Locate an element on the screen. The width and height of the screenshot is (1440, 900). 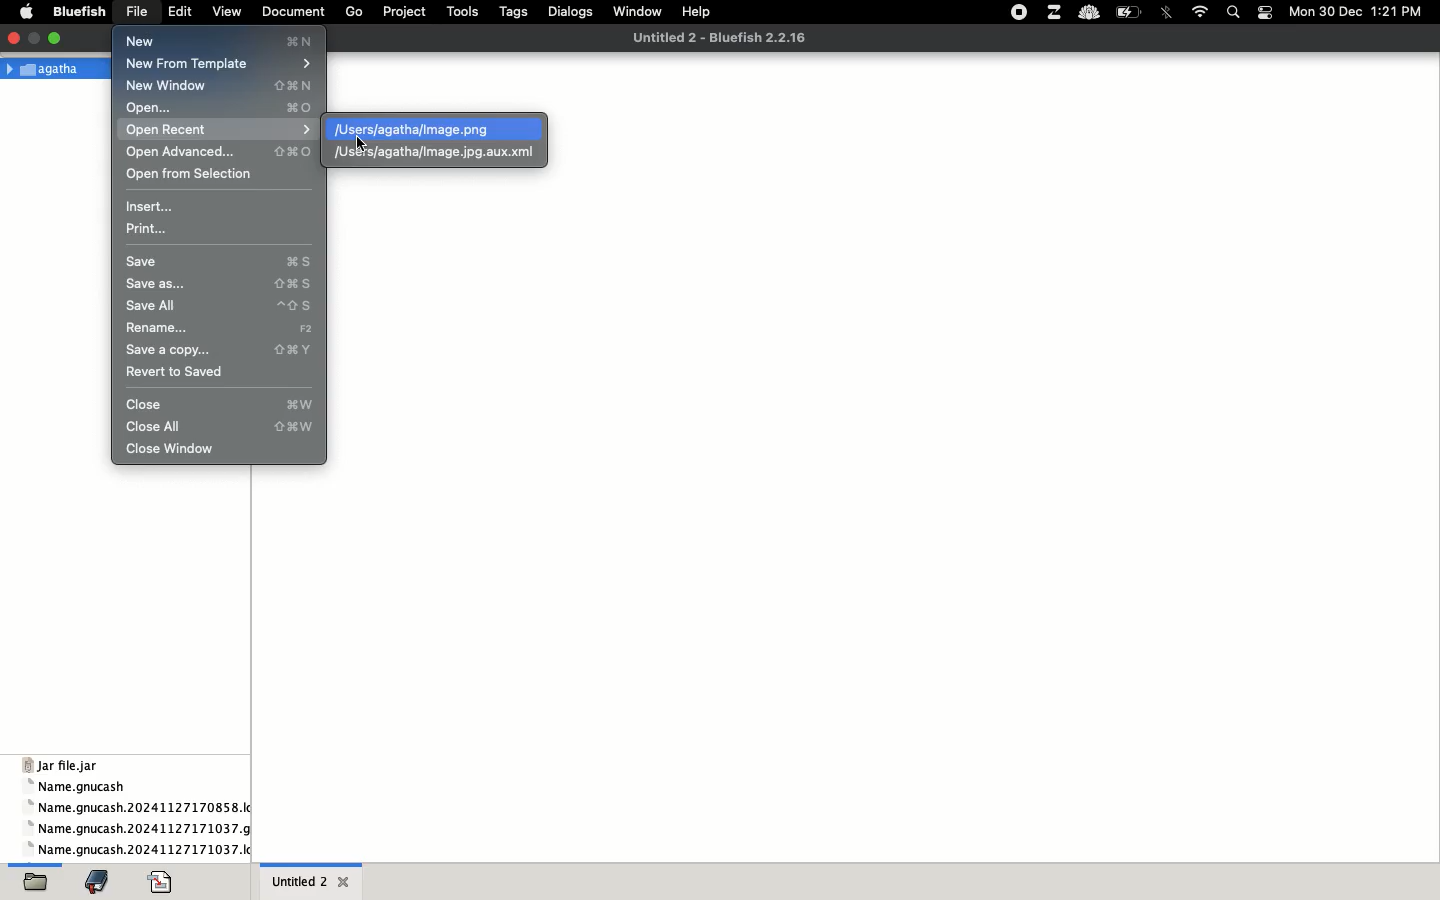
save a copy is located at coordinates (220, 350).